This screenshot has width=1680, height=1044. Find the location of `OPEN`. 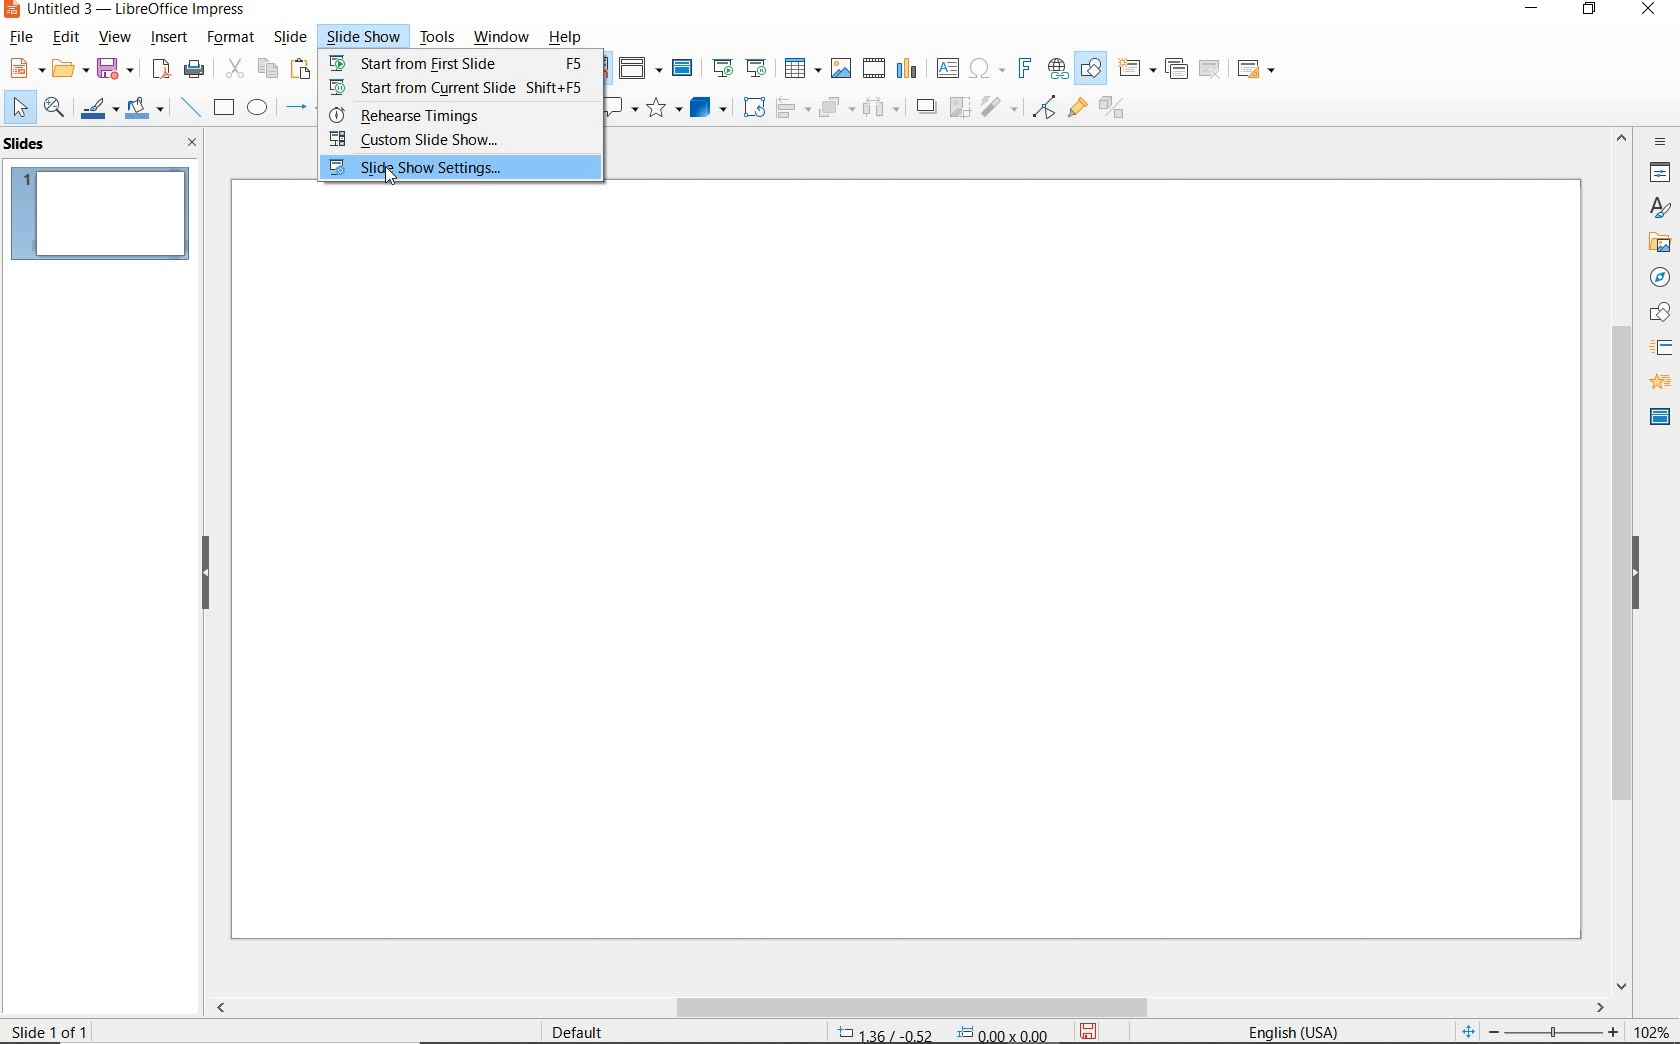

OPEN is located at coordinates (69, 68).